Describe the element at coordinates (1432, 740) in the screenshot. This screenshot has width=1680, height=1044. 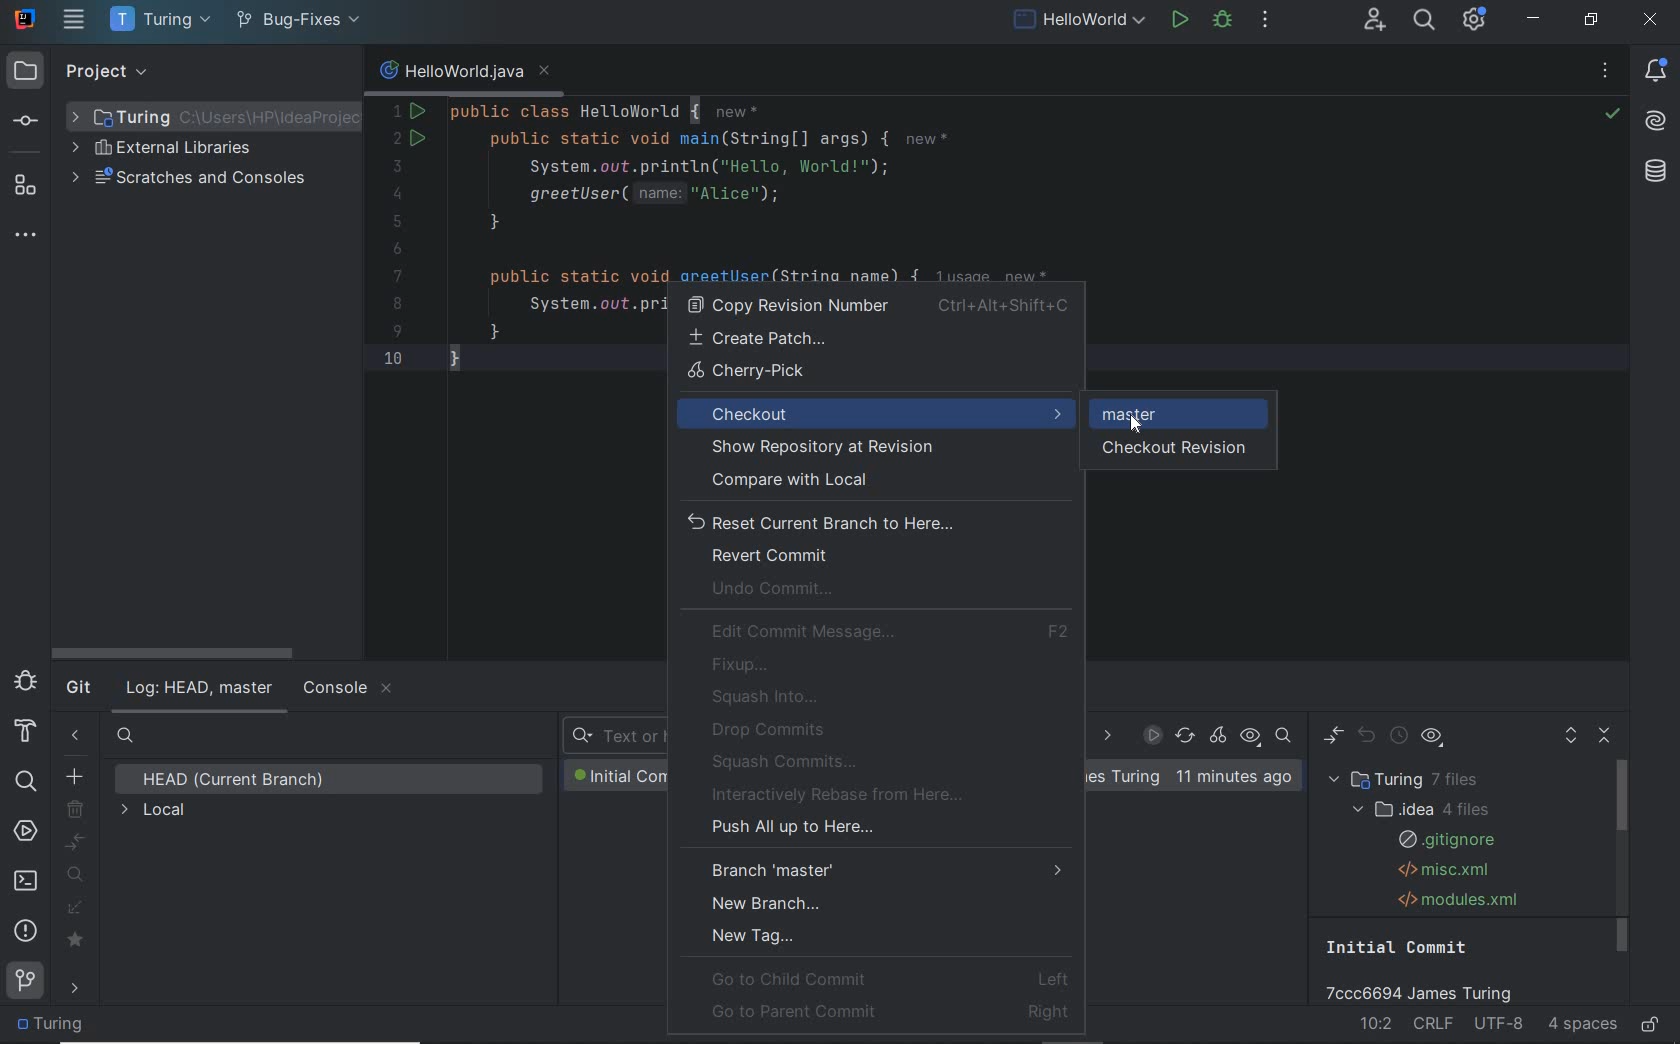
I see `view options` at that location.